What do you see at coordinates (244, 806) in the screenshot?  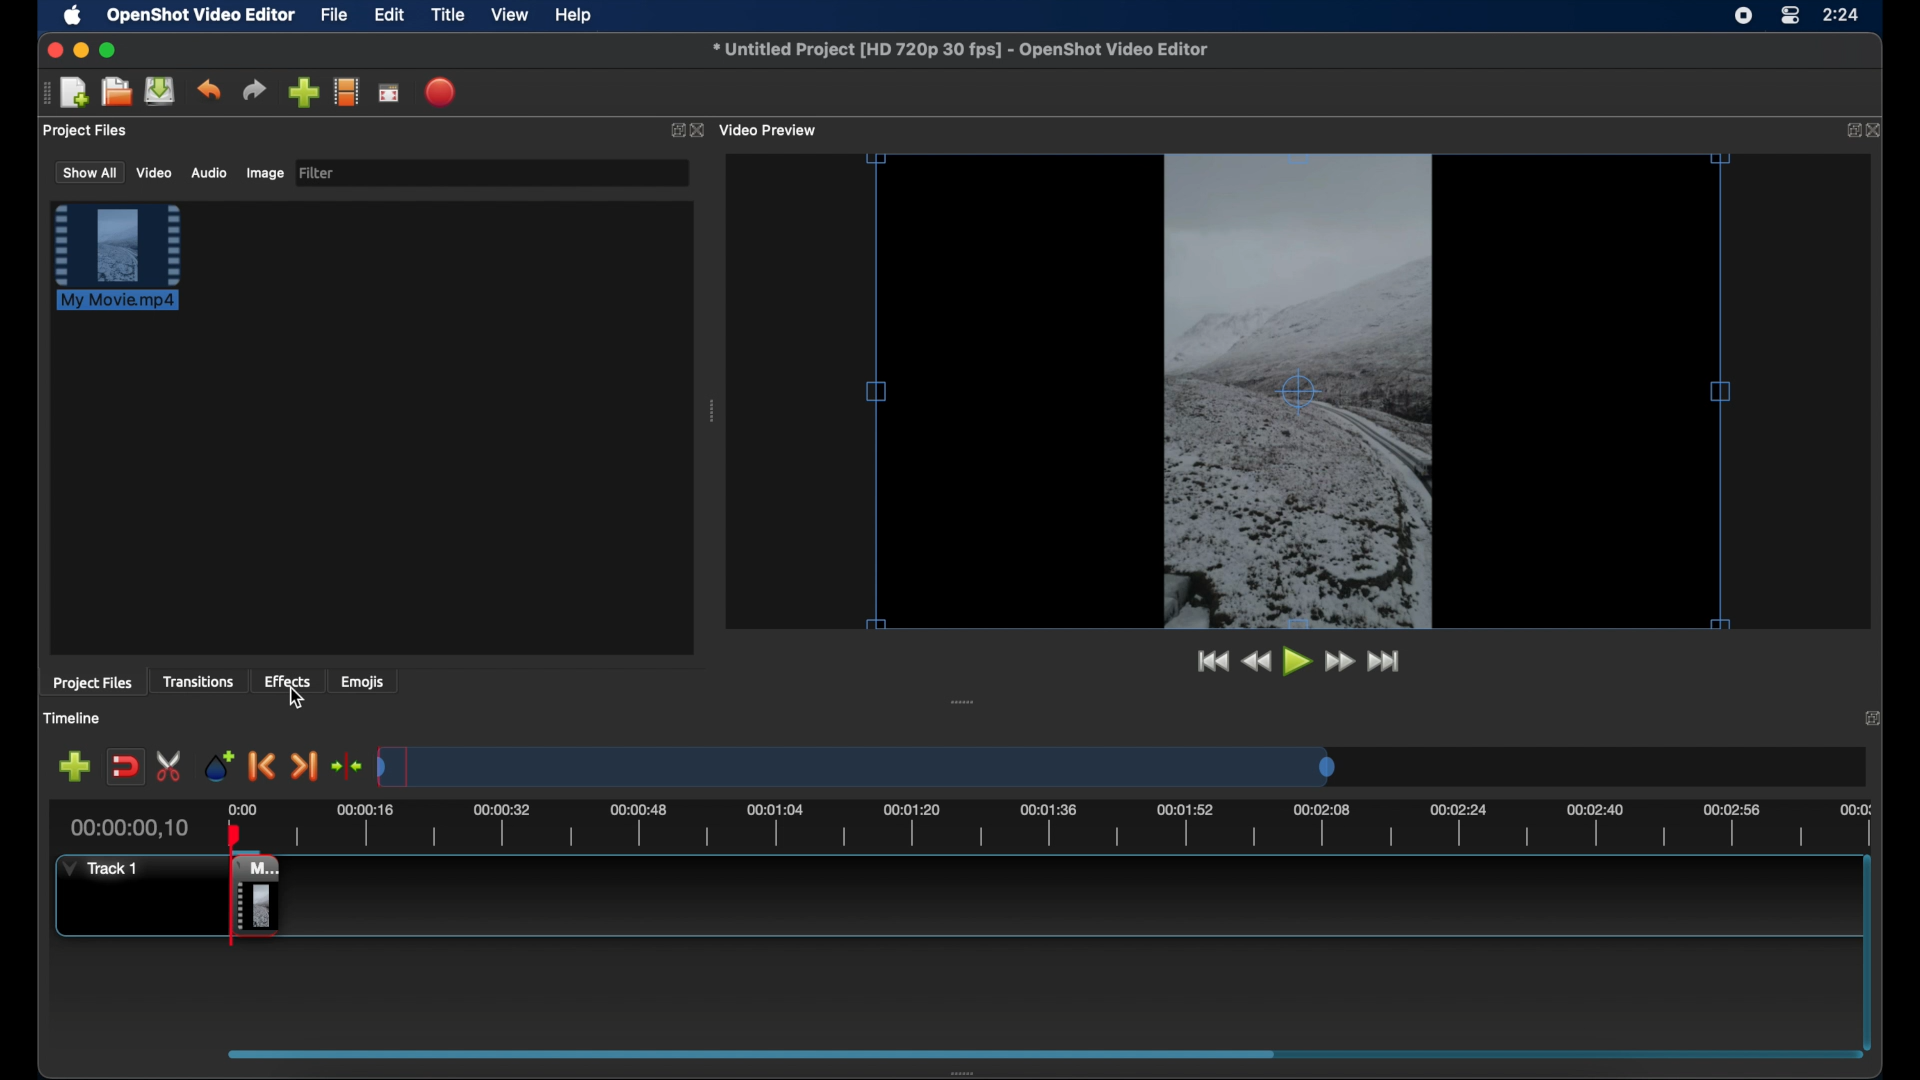 I see `0.00` at bounding box center [244, 806].